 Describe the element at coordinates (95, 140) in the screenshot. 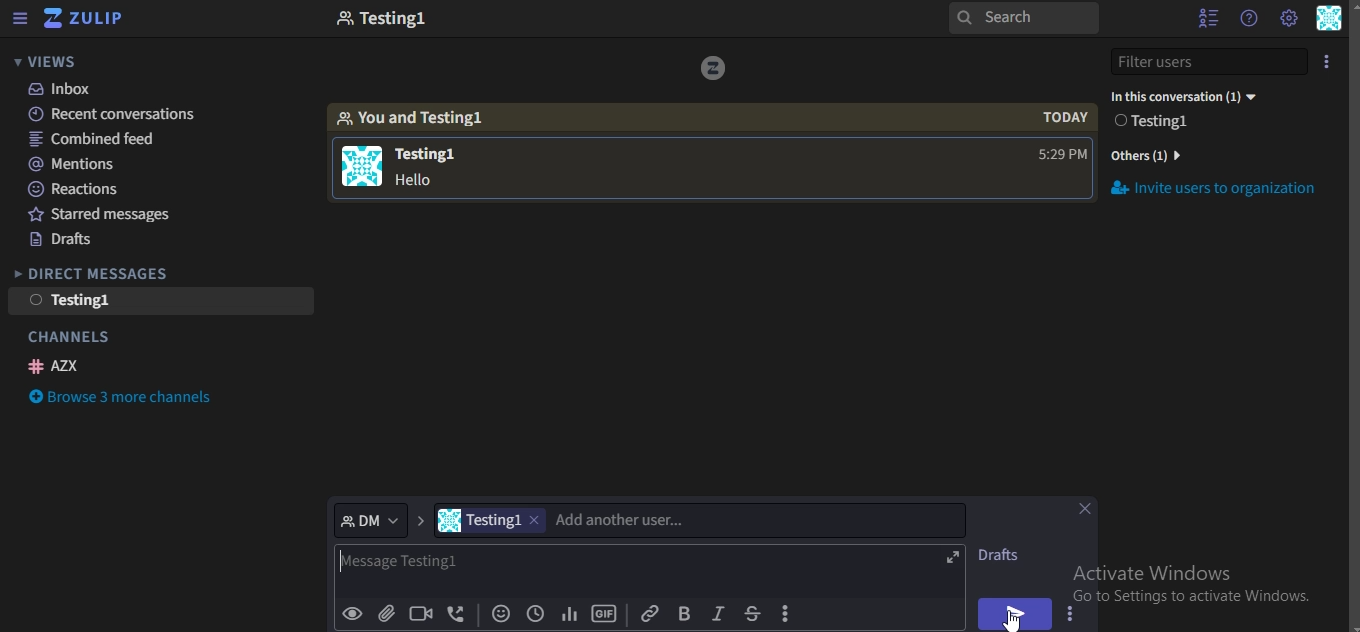

I see `combined feed` at that location.